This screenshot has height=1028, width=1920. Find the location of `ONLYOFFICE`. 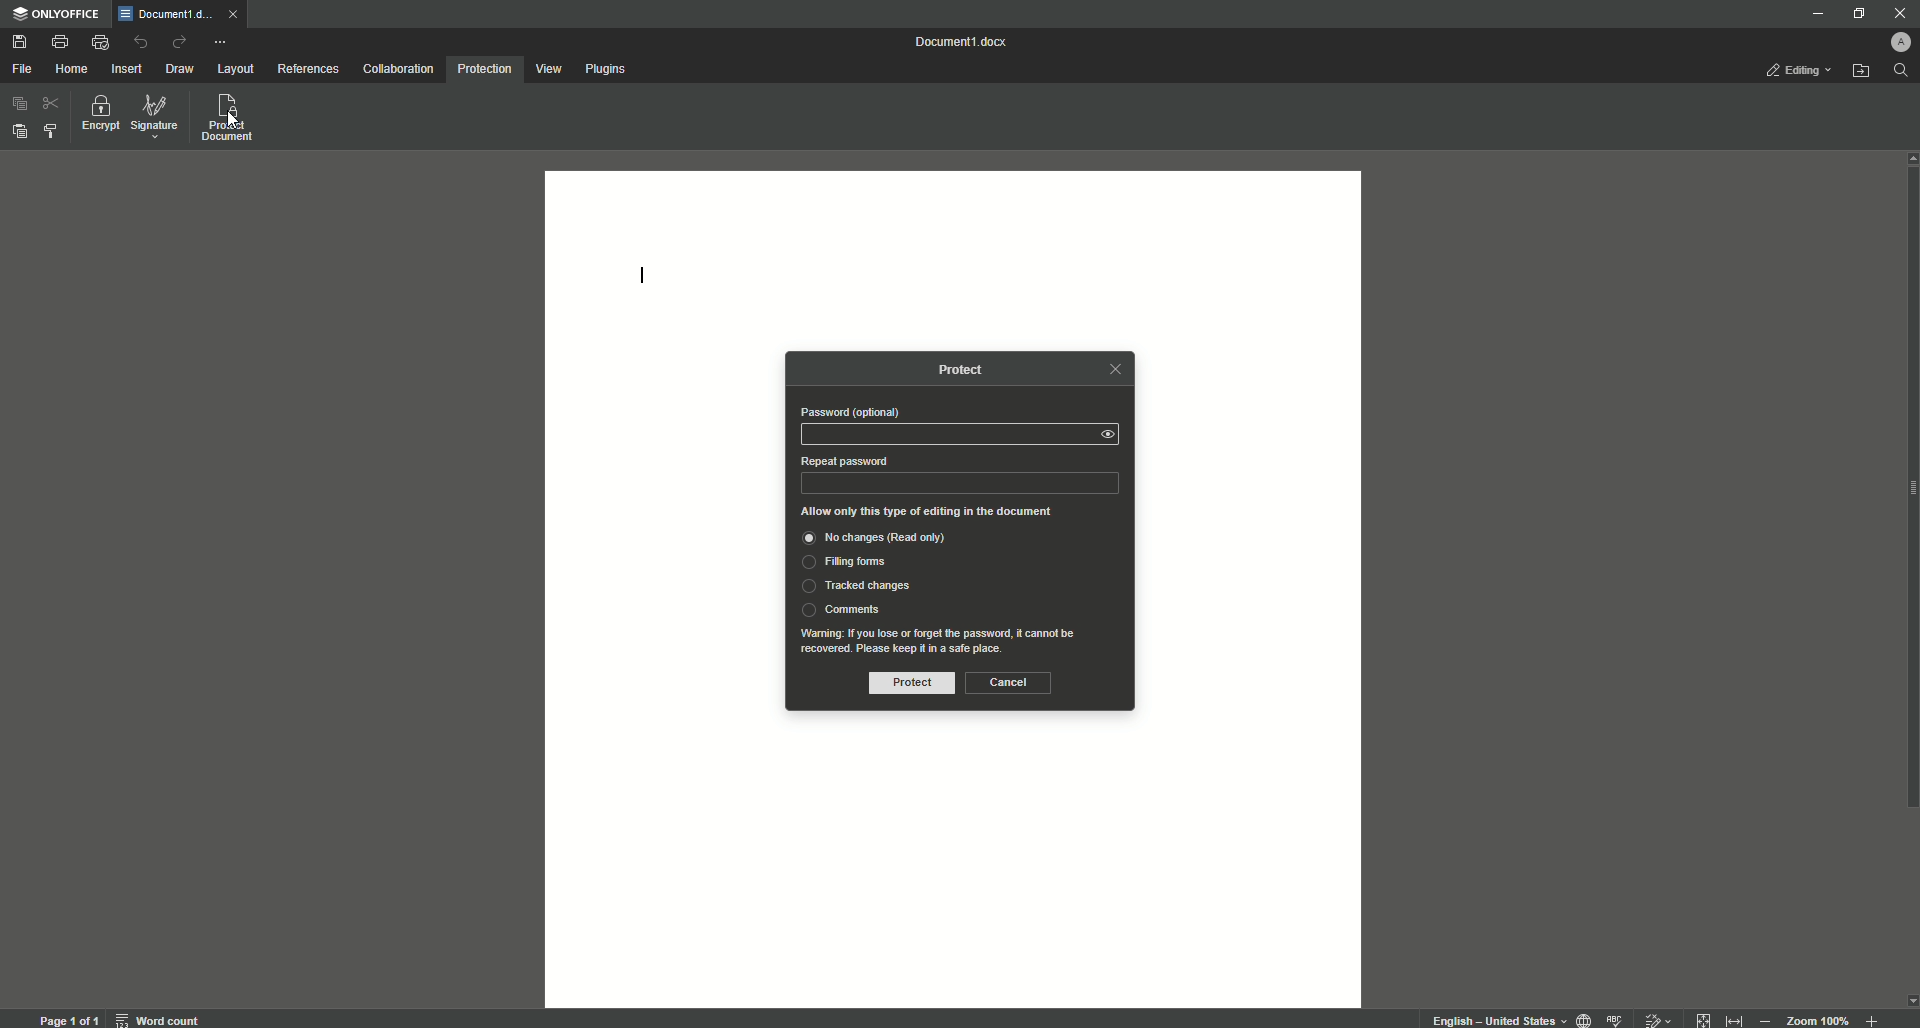

ONLYOFFICE is located at coordinates (58, 16).